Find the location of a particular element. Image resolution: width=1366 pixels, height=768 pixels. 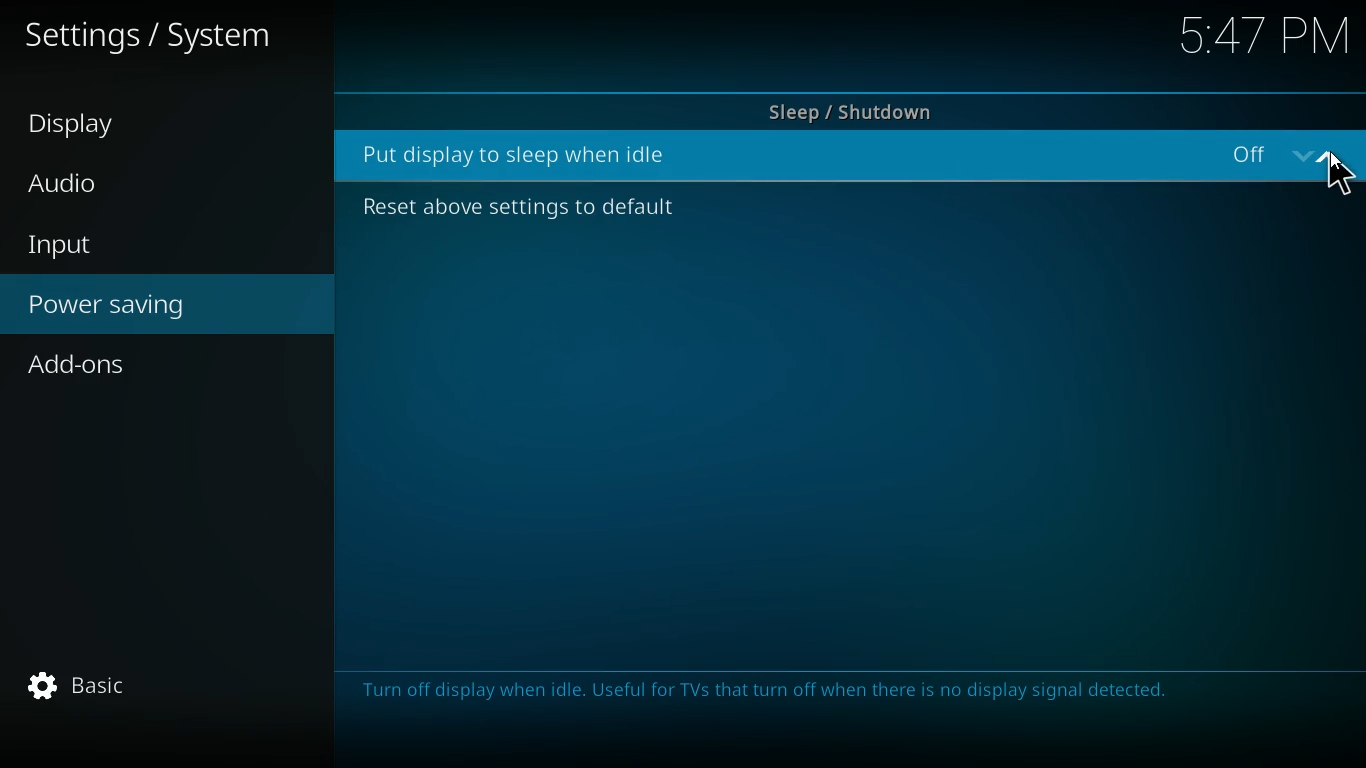

display is located at coordinates (111, 127).